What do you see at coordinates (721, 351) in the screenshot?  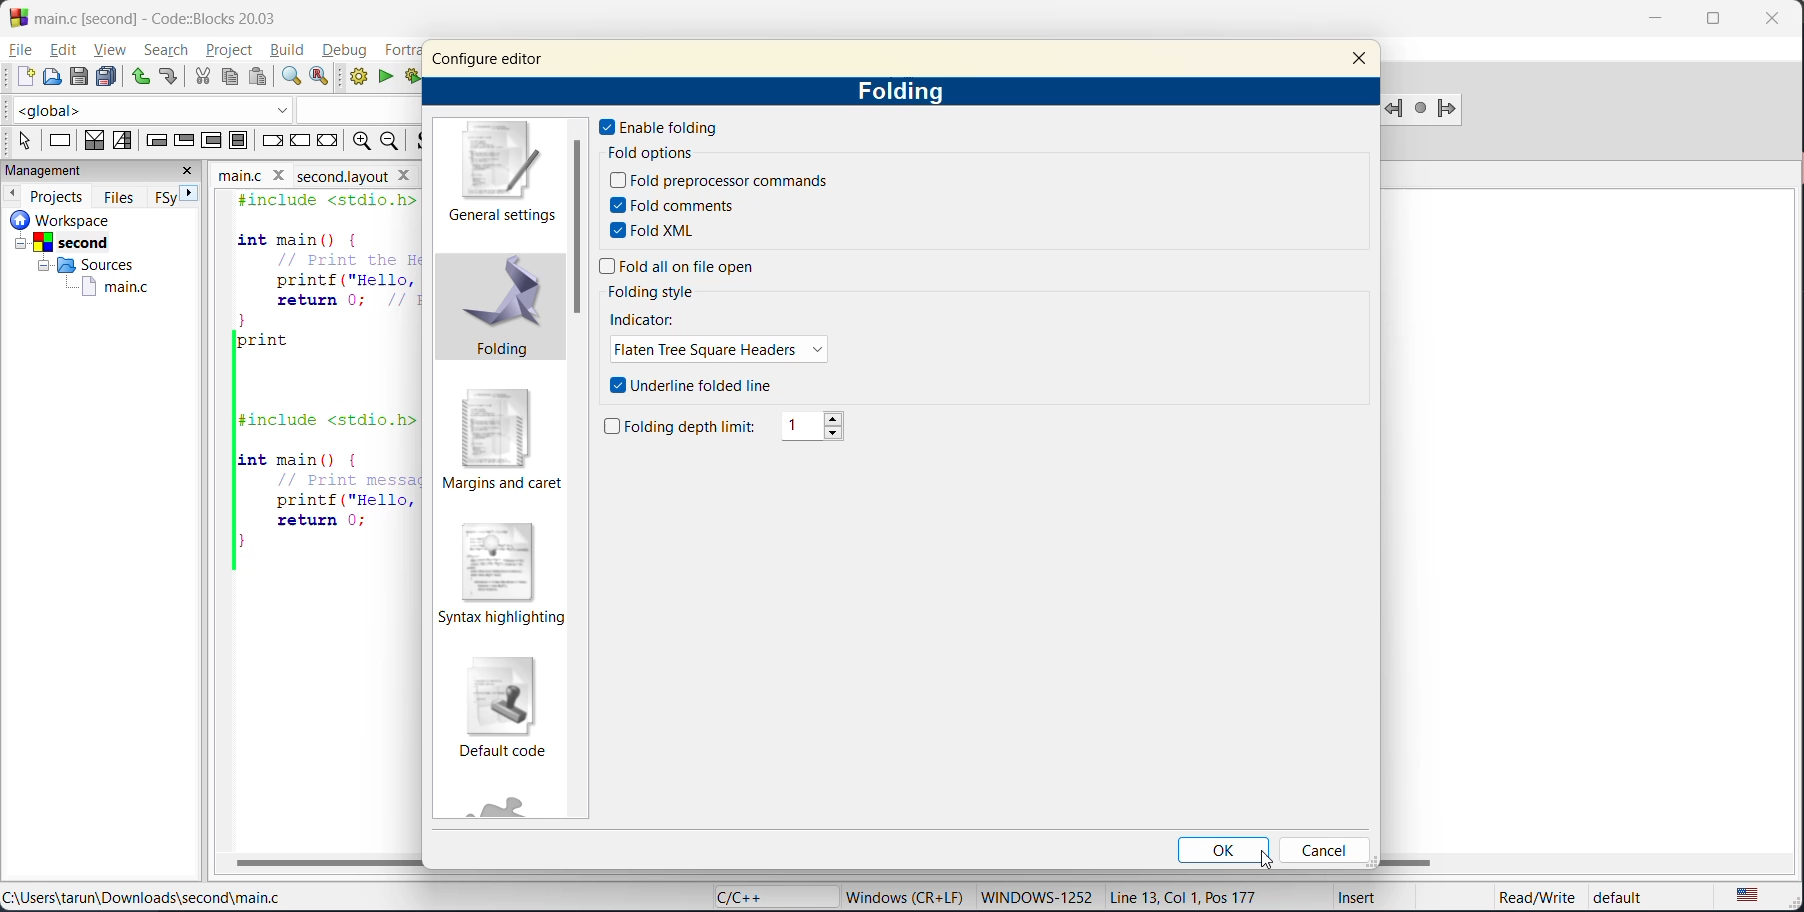 I see `flaten tree square headers` at bounding box center [721, 351].